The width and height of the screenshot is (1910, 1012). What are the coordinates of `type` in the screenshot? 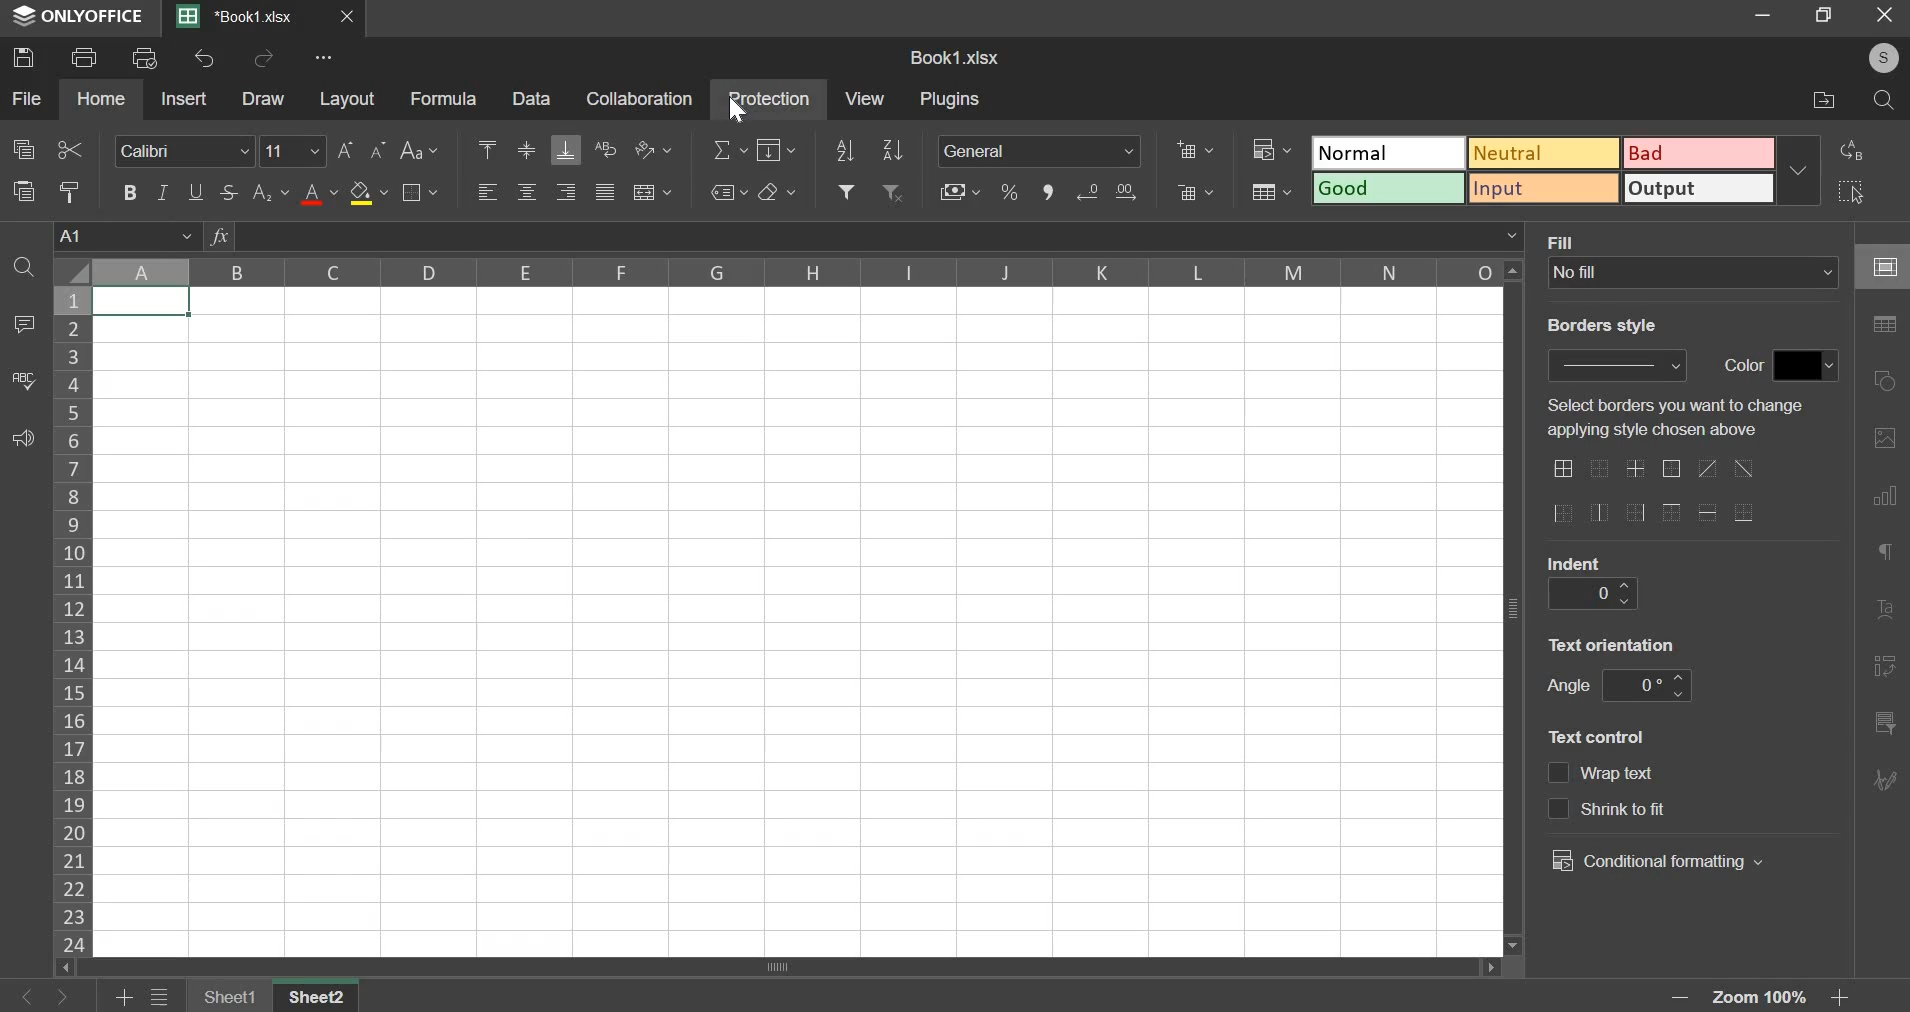 It's located at (1568, 170).